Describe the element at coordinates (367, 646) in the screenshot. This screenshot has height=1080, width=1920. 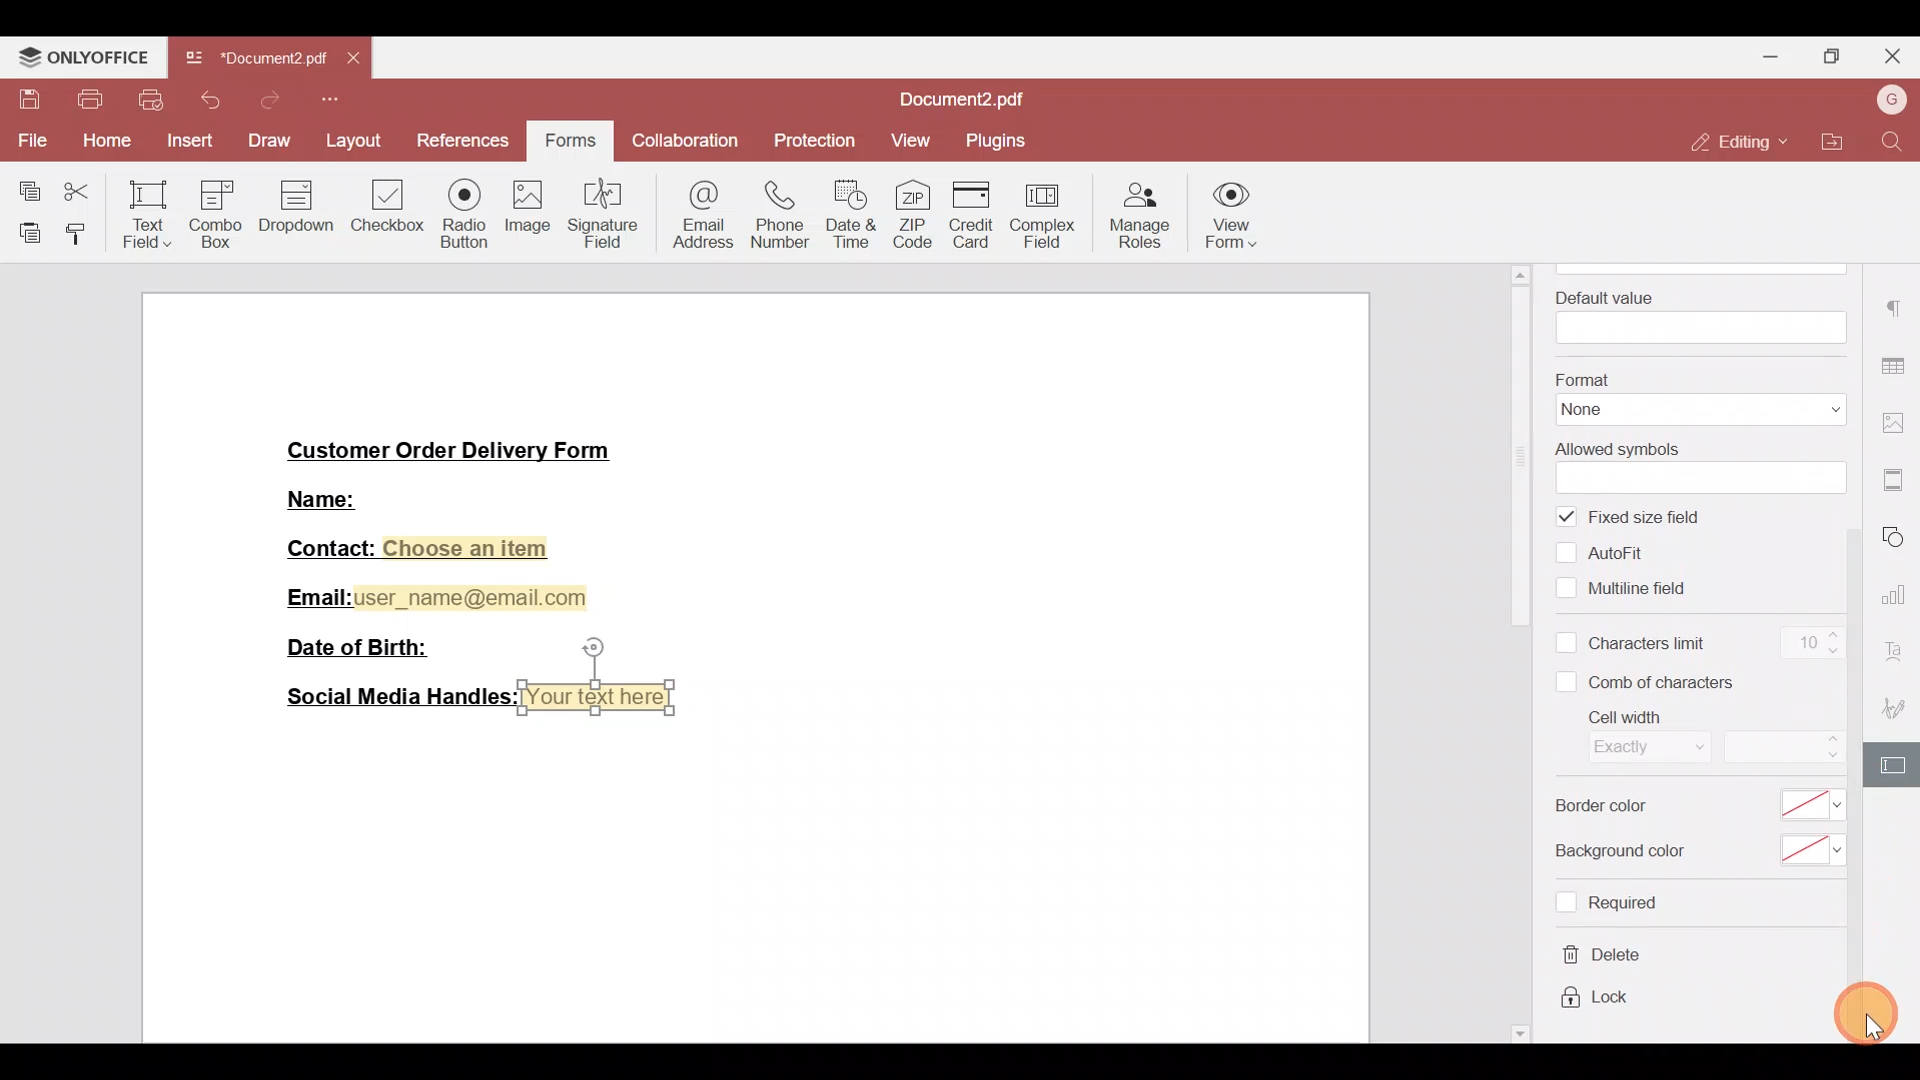
I see `Date of Birth:` at that location.